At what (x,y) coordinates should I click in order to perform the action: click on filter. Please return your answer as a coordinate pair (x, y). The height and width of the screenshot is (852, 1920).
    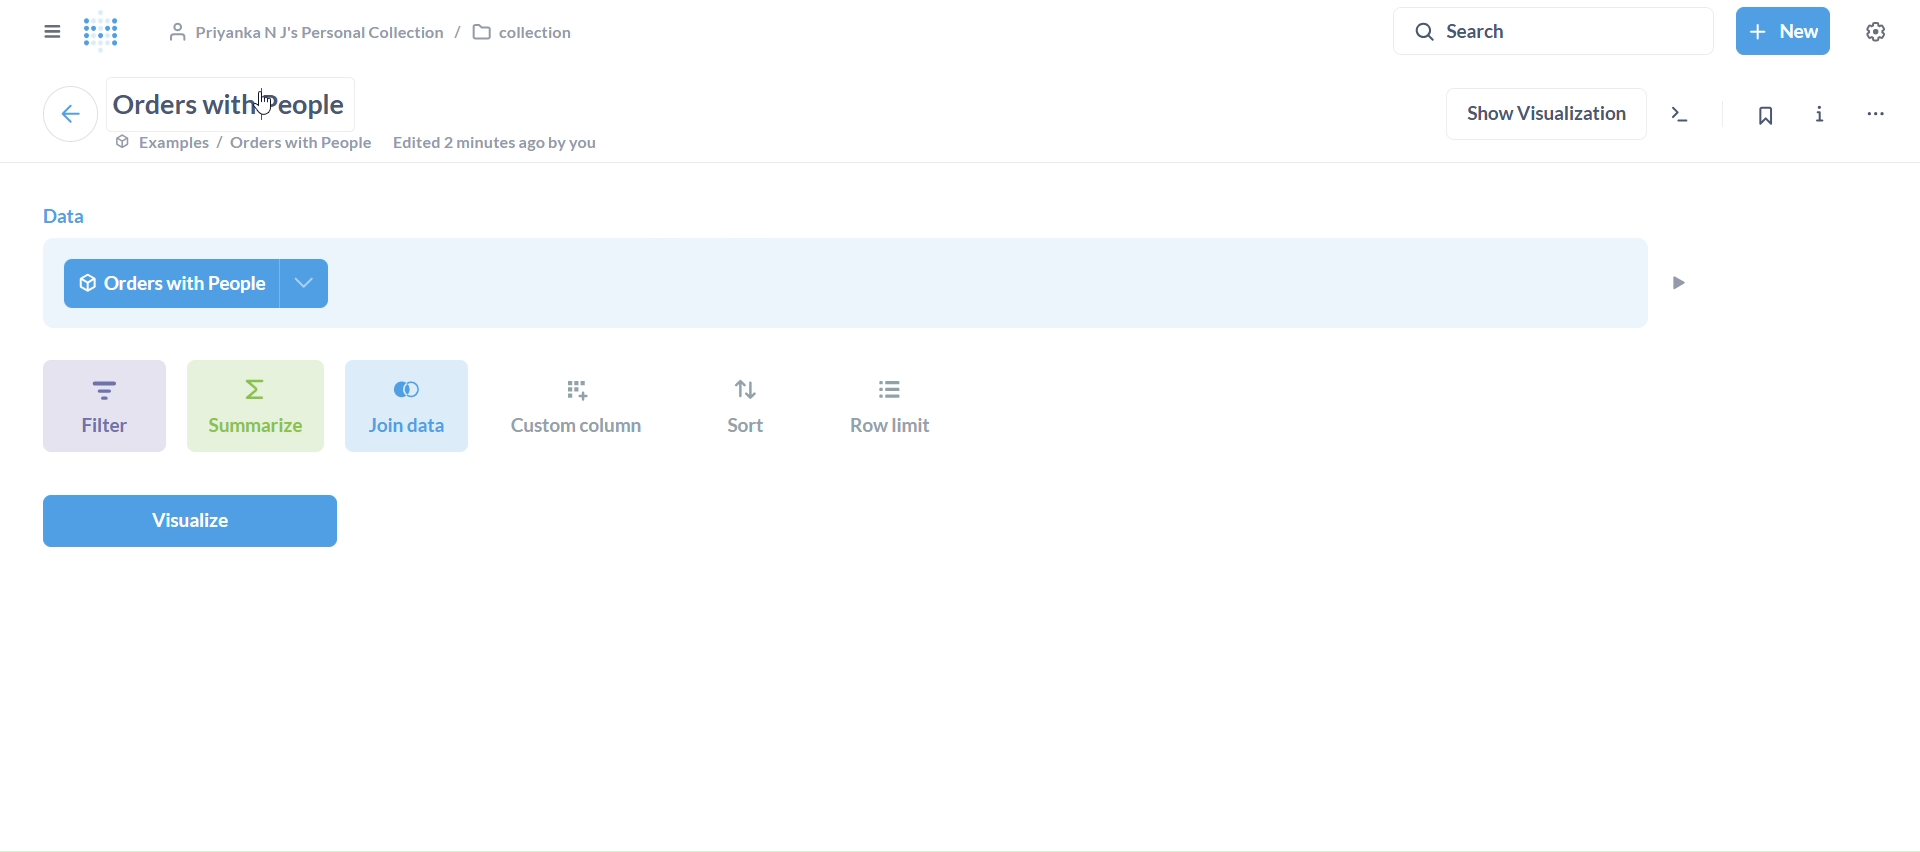
    Looking at the image, I should click on (103, 404).